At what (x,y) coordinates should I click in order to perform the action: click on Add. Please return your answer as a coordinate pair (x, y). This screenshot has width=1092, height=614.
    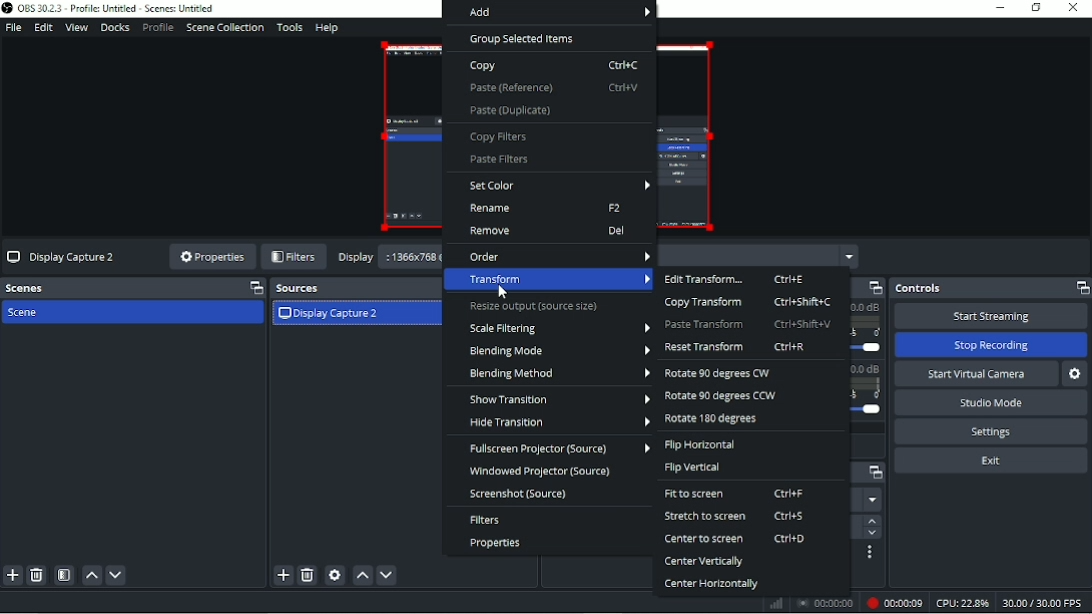
    Looking at the image, I should click on (549, 13).